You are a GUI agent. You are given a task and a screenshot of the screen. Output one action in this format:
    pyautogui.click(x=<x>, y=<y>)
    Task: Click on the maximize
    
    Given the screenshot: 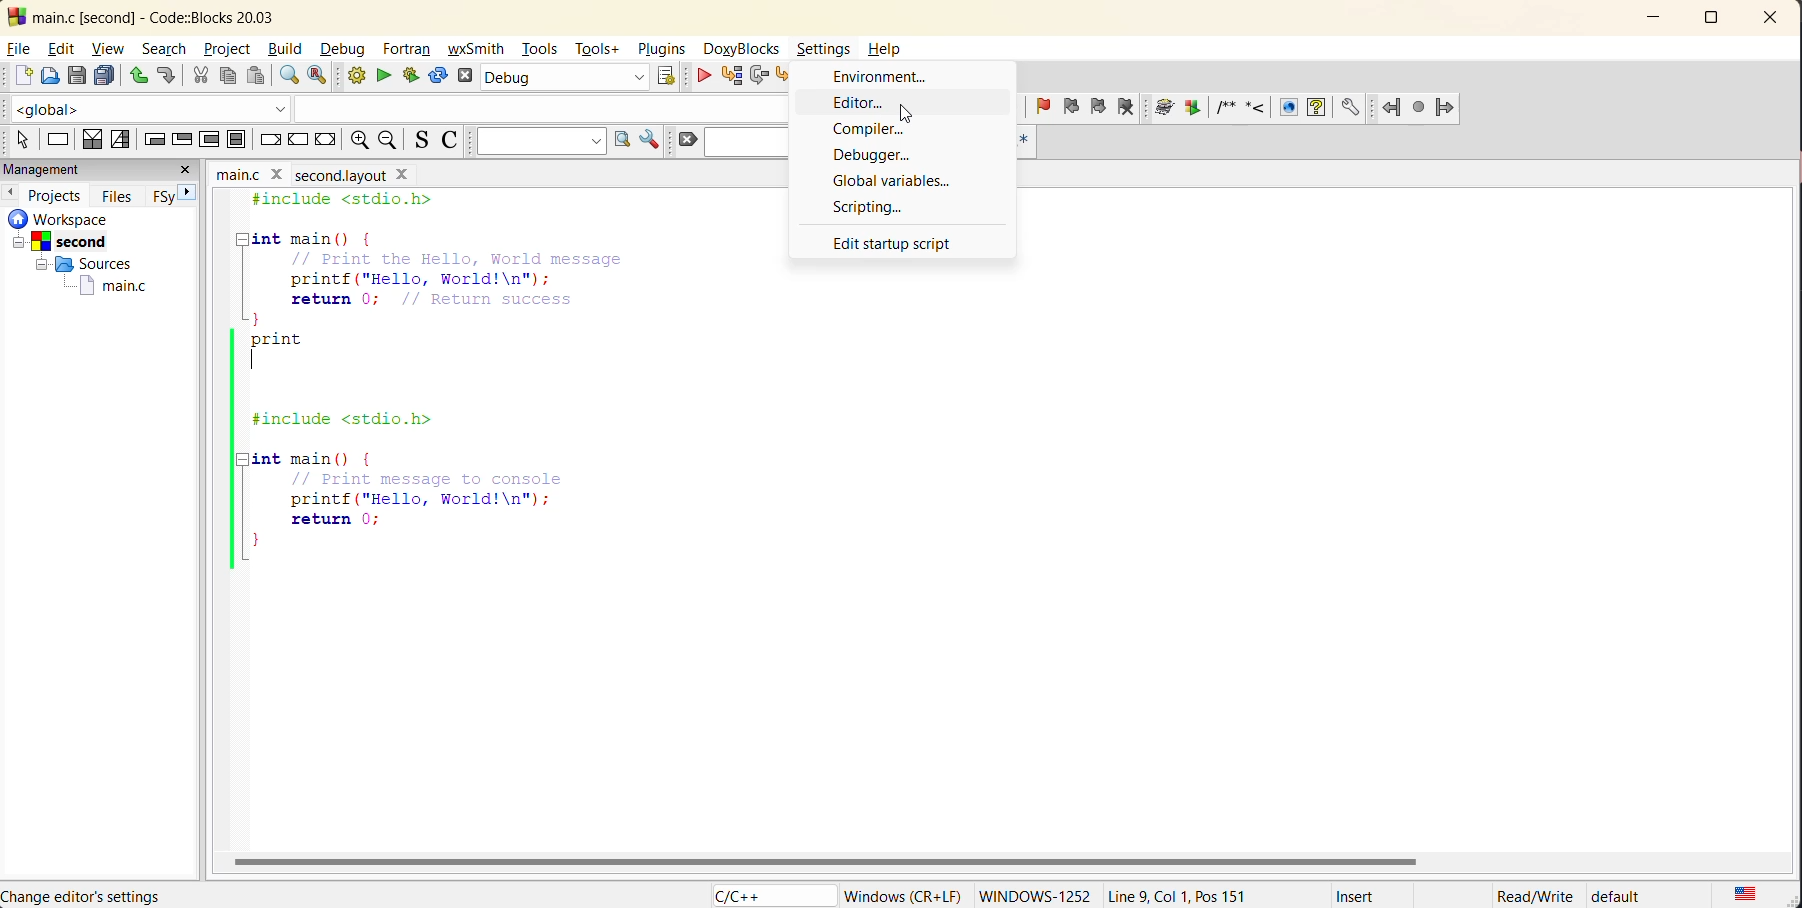 What is the action you would take?
    pyautogui.click(x=1718, y=21)
    